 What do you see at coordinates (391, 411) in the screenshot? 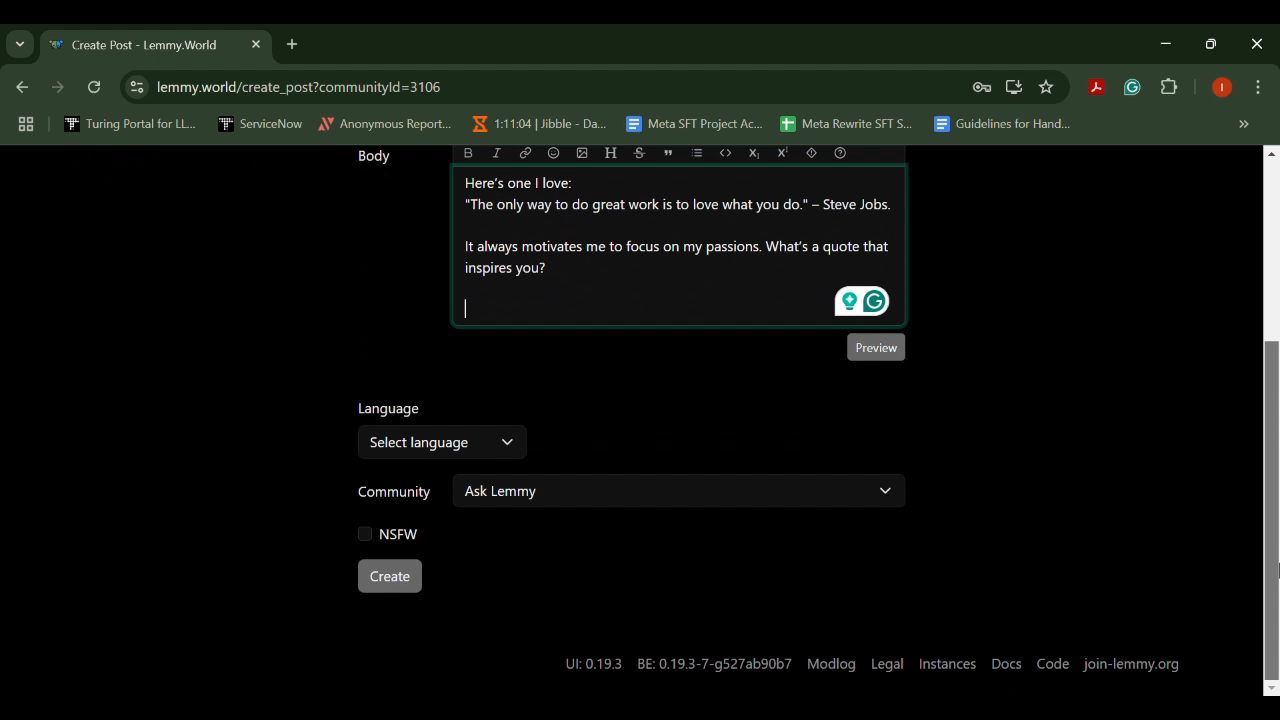
I see `Language` at bounding box center [391, 411].